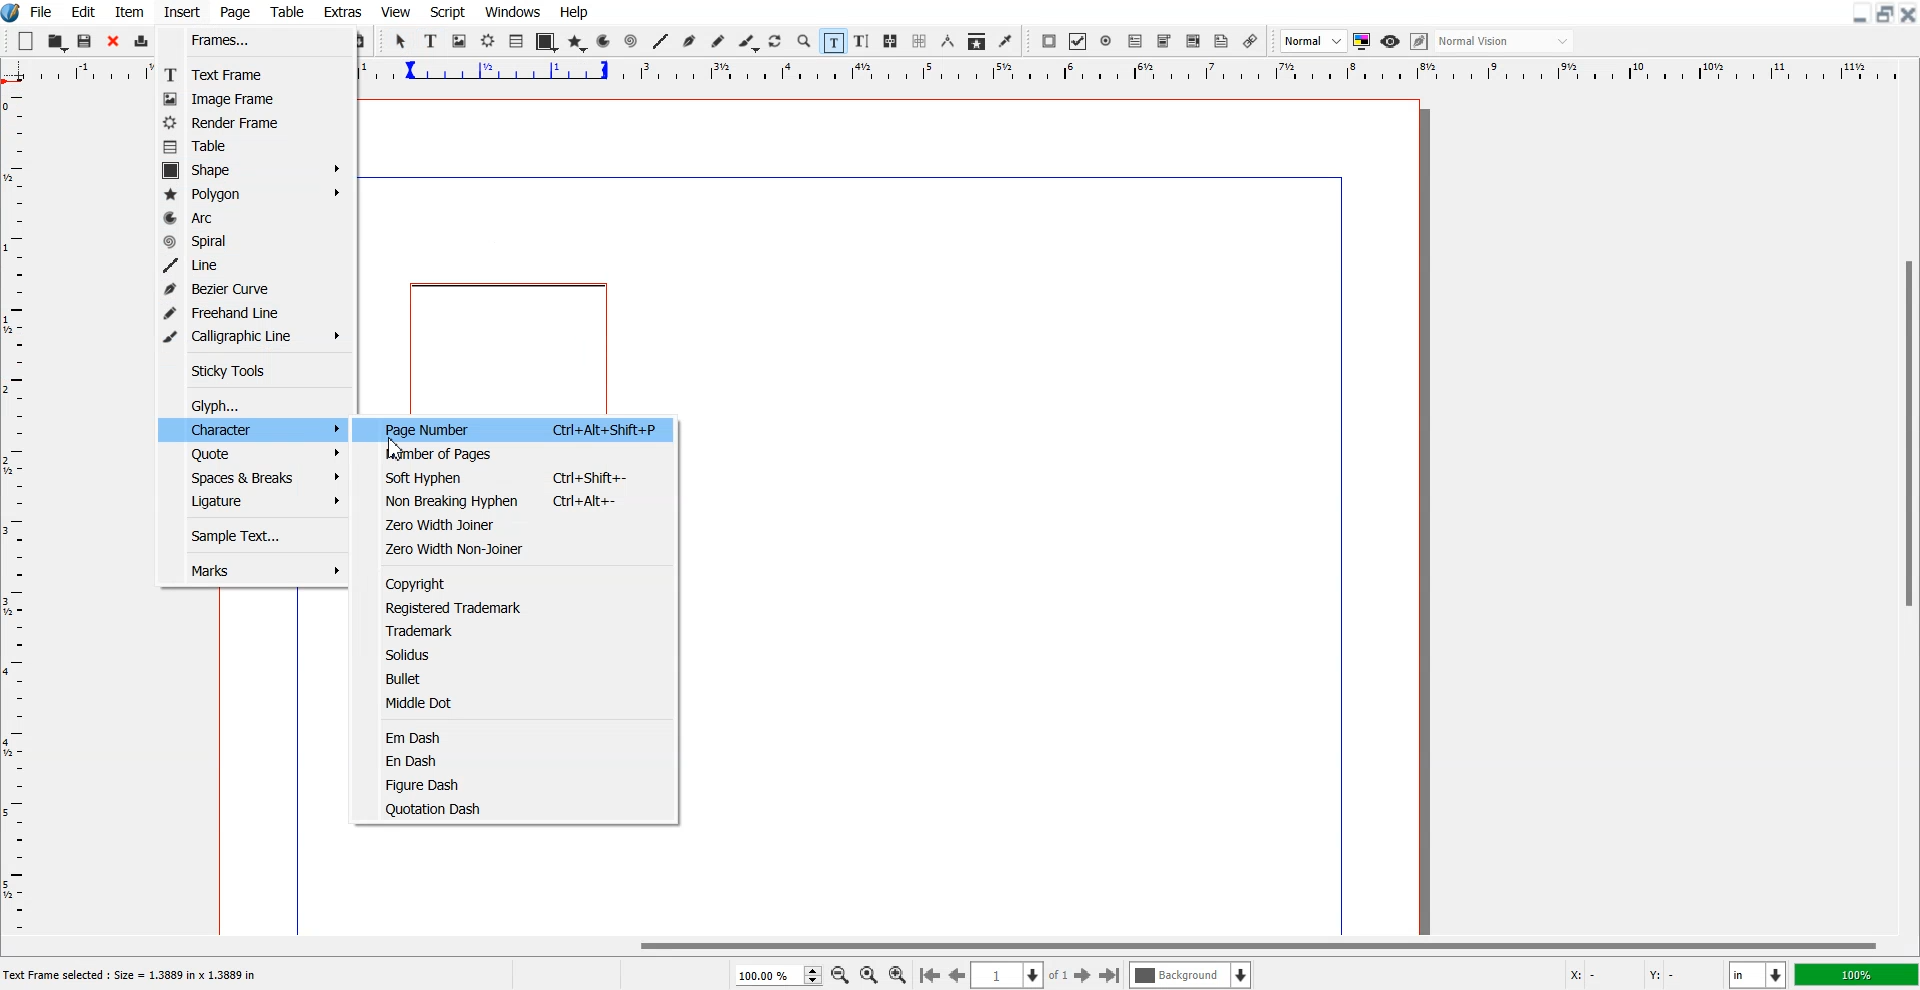  I want to click on Unlink text Frame, so click(920, 42).